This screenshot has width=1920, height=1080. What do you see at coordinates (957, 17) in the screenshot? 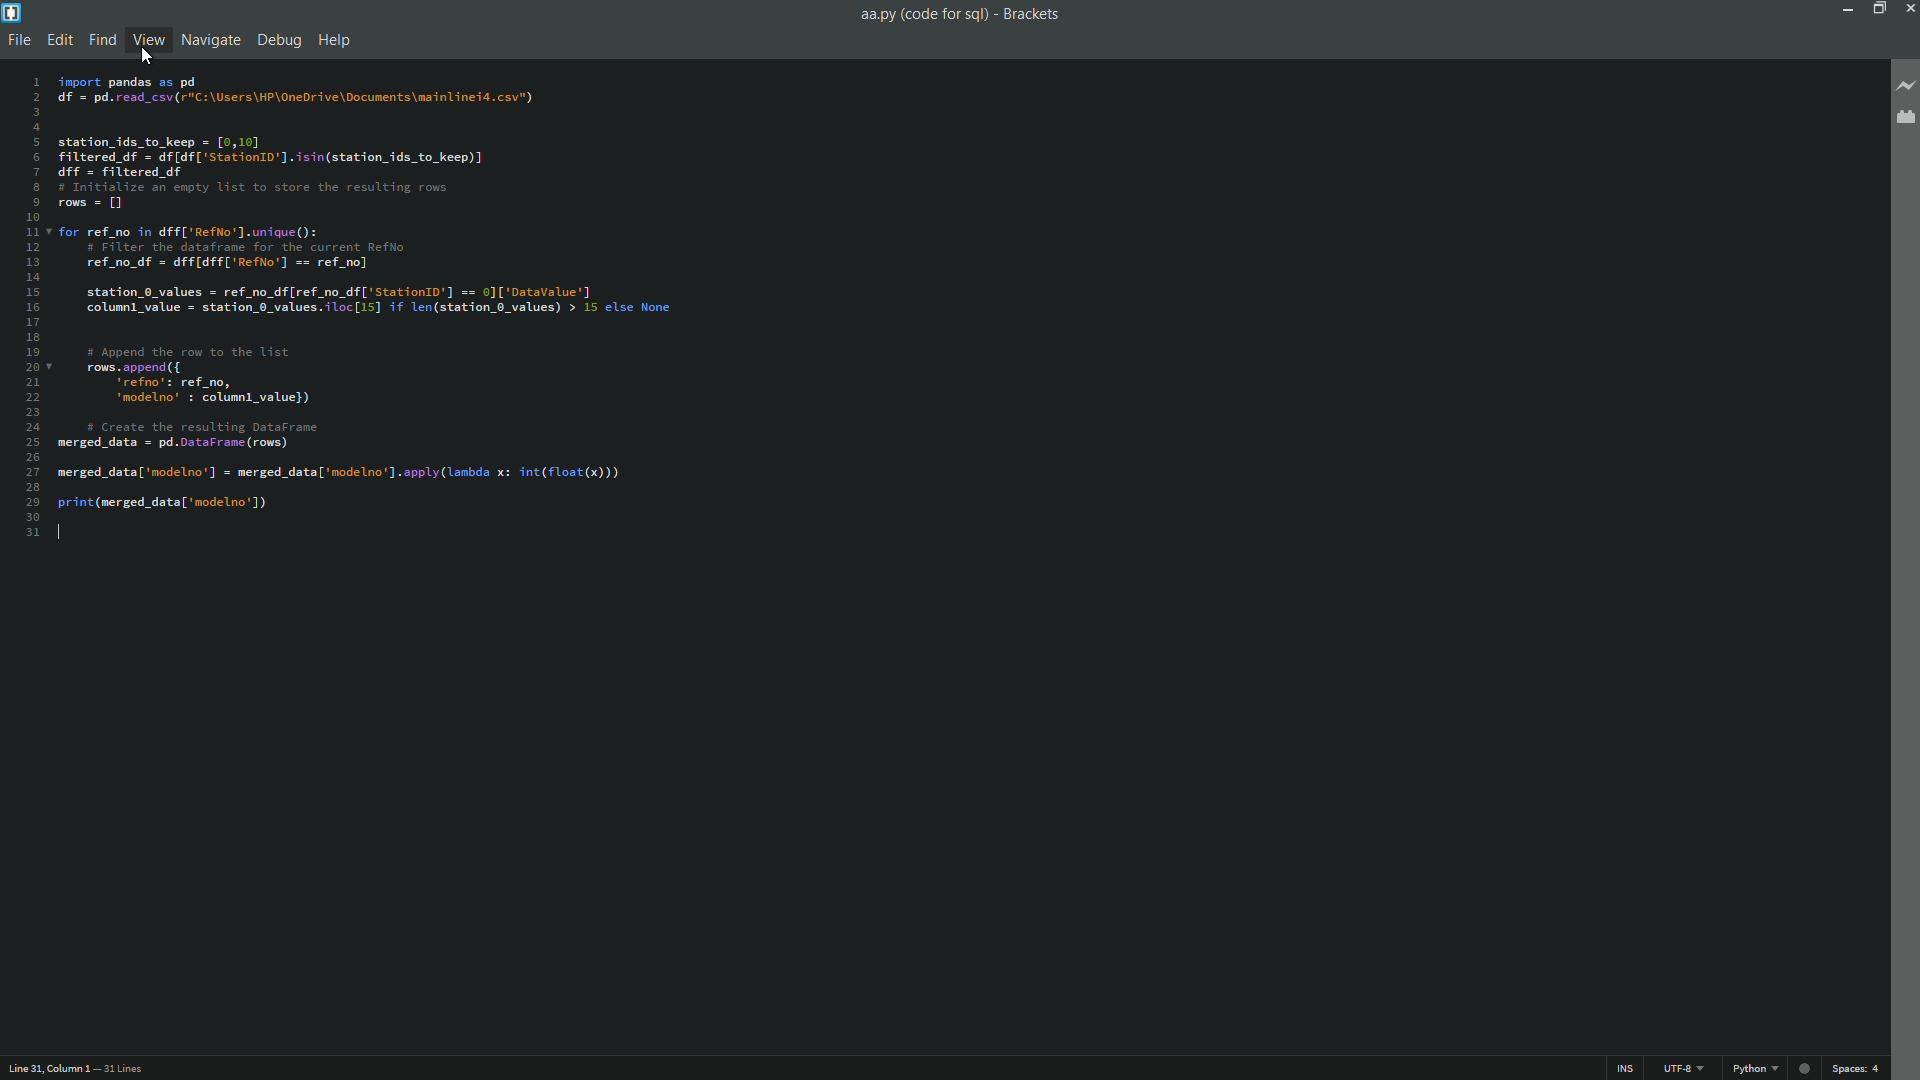
I see `aa.py (code for sql) - Brackets` at bounding box center [957, 17].